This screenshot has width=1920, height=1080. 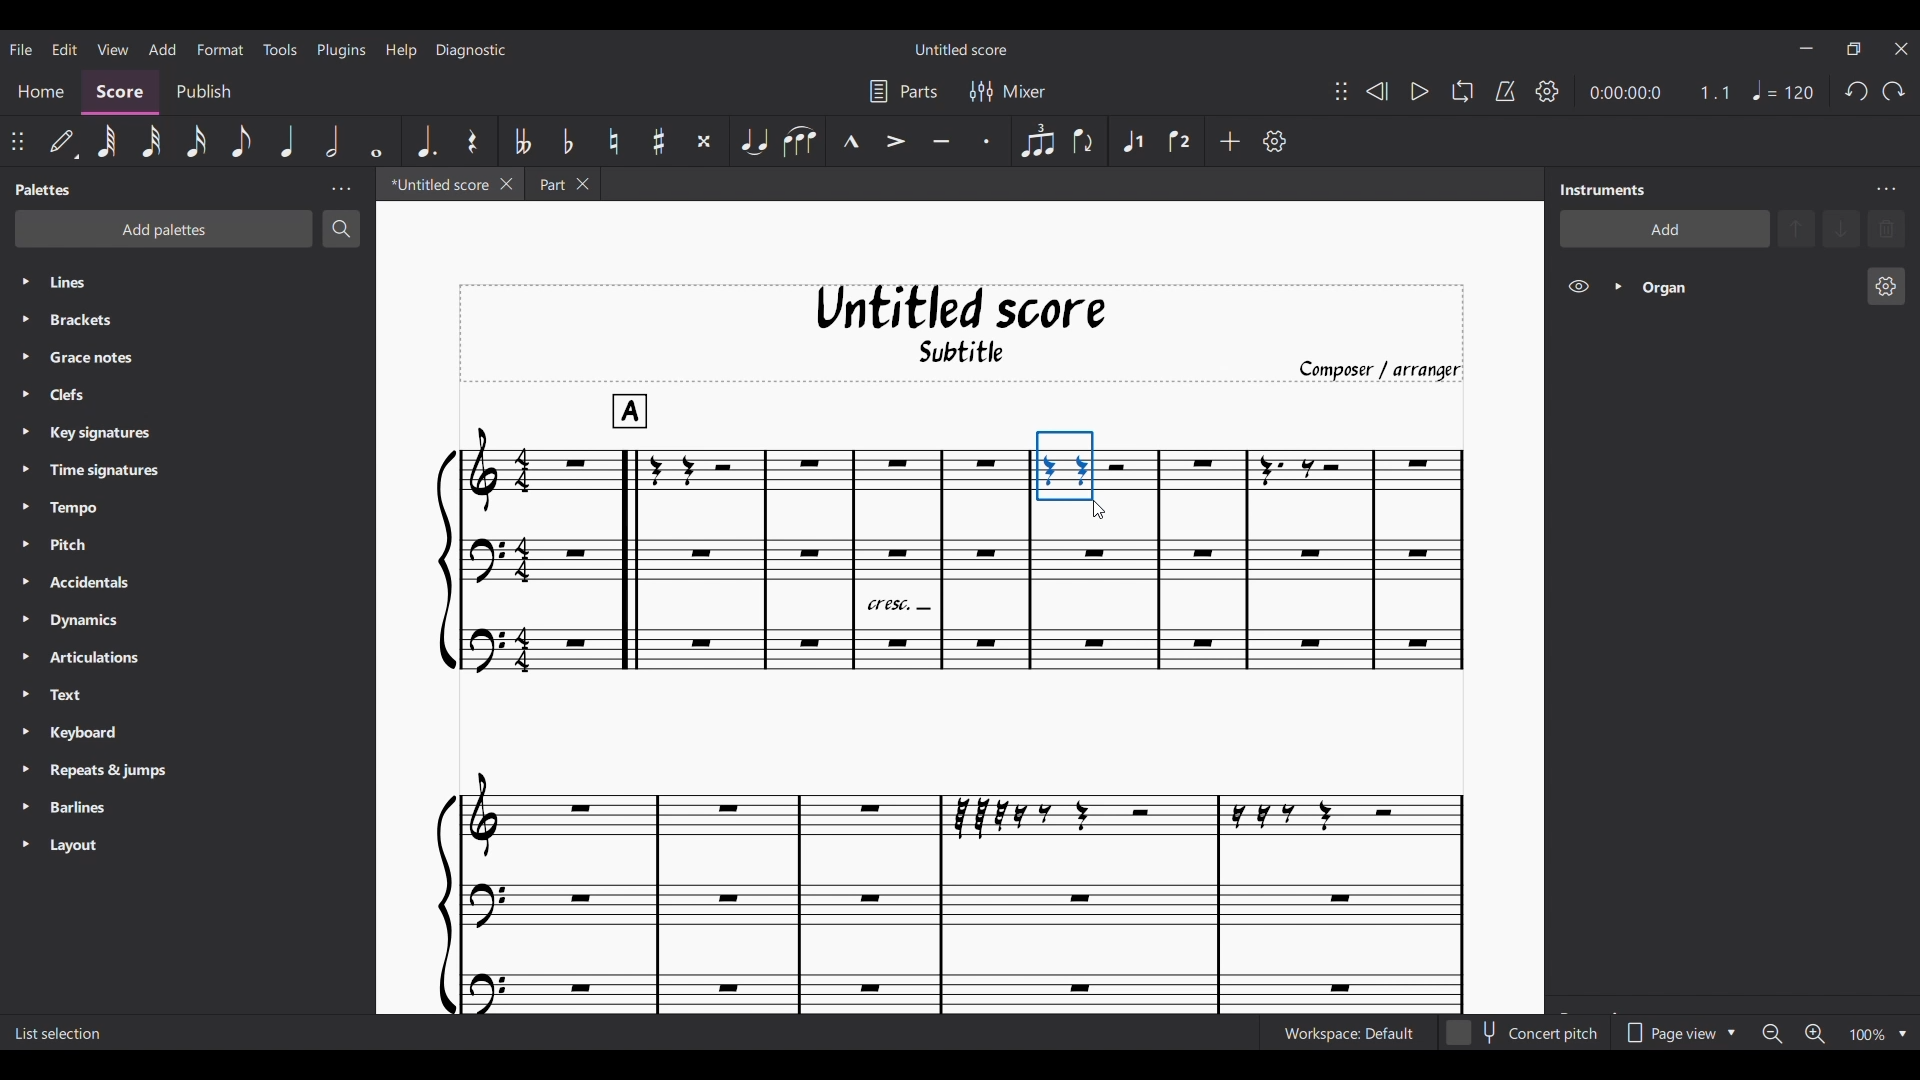 I want to click on File menu, so click(x=20, y=47).